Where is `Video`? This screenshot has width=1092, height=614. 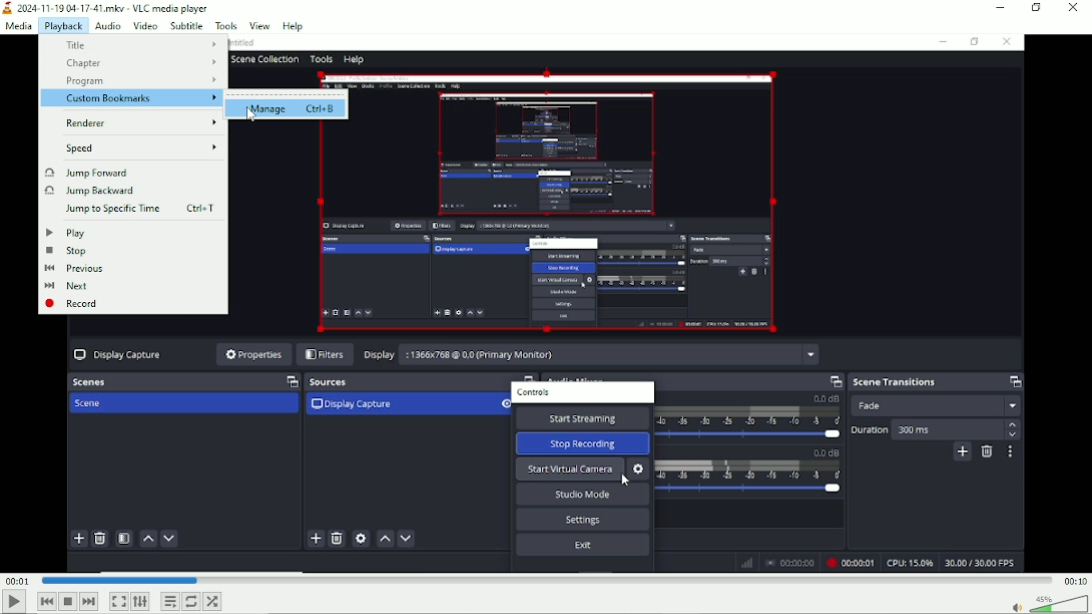 Video is located at coordinates (720, 304).